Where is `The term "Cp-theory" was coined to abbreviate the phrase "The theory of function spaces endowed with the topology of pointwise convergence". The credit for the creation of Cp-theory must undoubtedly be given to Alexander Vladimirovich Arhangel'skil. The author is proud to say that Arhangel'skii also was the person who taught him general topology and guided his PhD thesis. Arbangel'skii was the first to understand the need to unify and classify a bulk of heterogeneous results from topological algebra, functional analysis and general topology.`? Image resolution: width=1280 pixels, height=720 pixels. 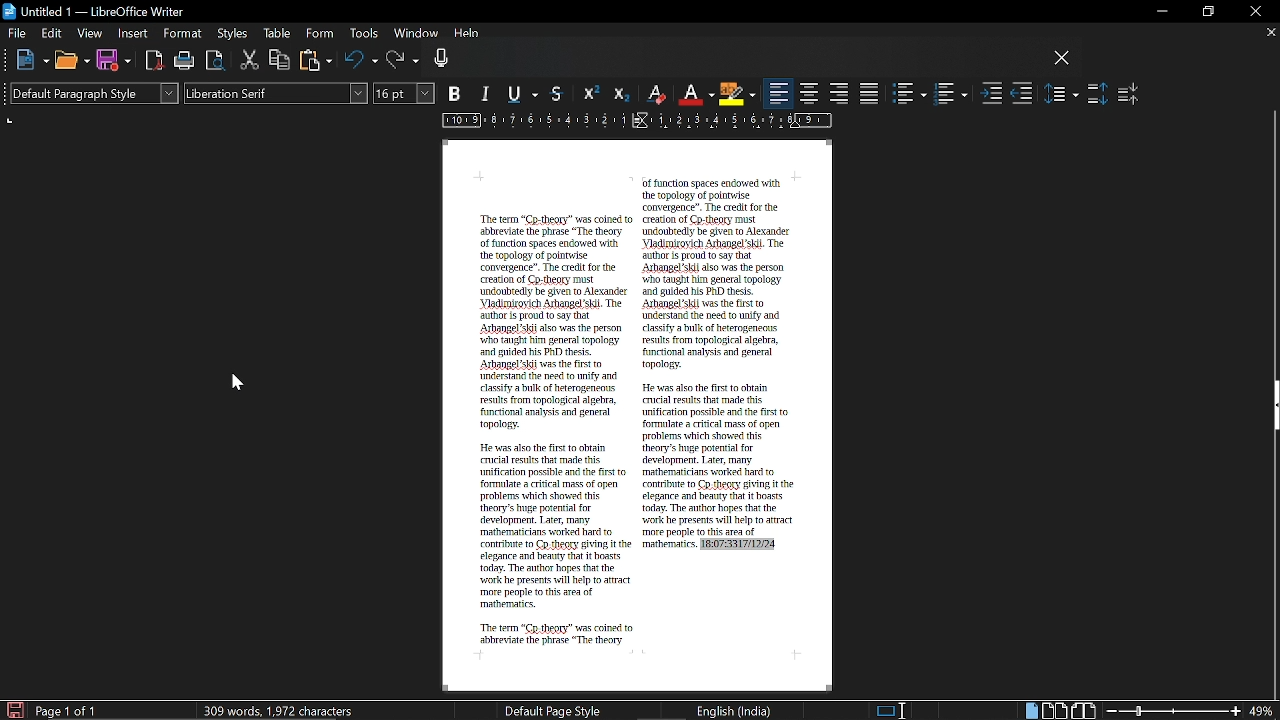
The term "Cp-theory" was coined to abbreviate the phrase "The theory of function spaces endowed with the topology of pointwise convergence". The credit for the creation of Cp-theory must undoubtedly be given to Alexander Vladimirovich Arhangel'skil. The author is proud to say that Arhangel'skii also was the person who taught him general topology and guided his PhD thesis. Arbangel'skii was the first to understand the need to unify and classify a bulk of heterogeneous results from topological algebra, functional analysis and general topology. is located at coordinates (553, 322).